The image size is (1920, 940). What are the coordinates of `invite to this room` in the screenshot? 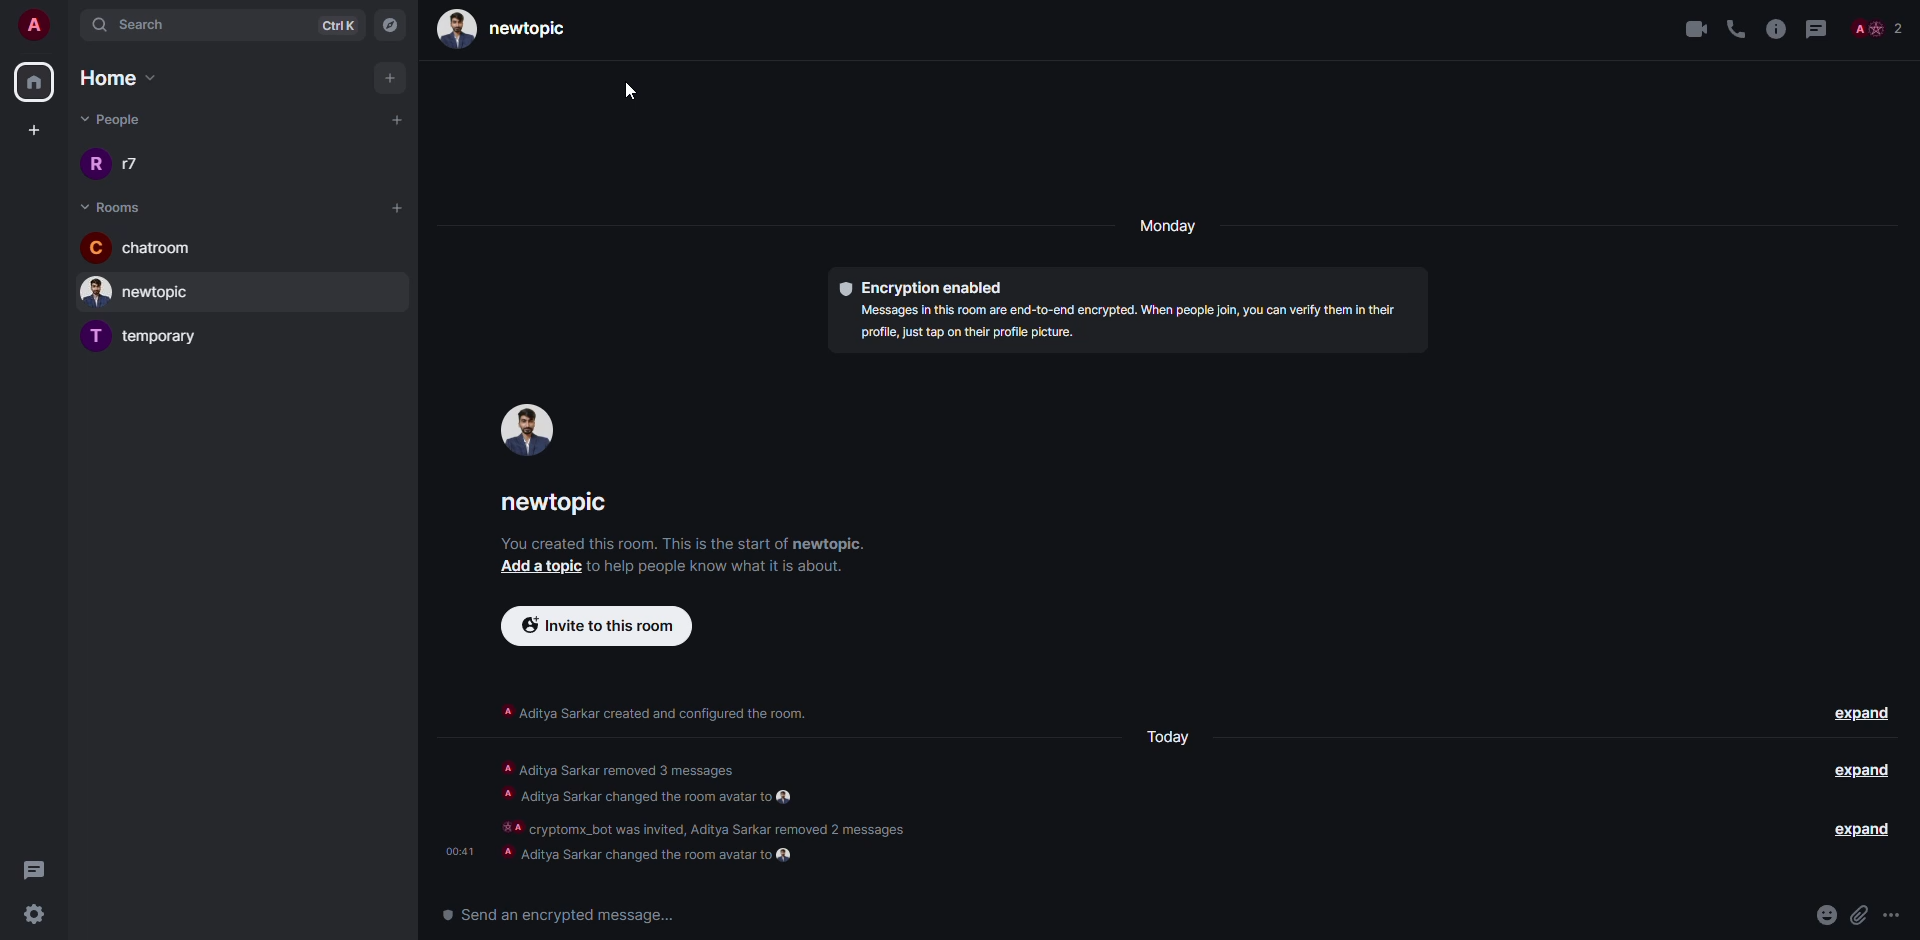 It's located at (597, 627).